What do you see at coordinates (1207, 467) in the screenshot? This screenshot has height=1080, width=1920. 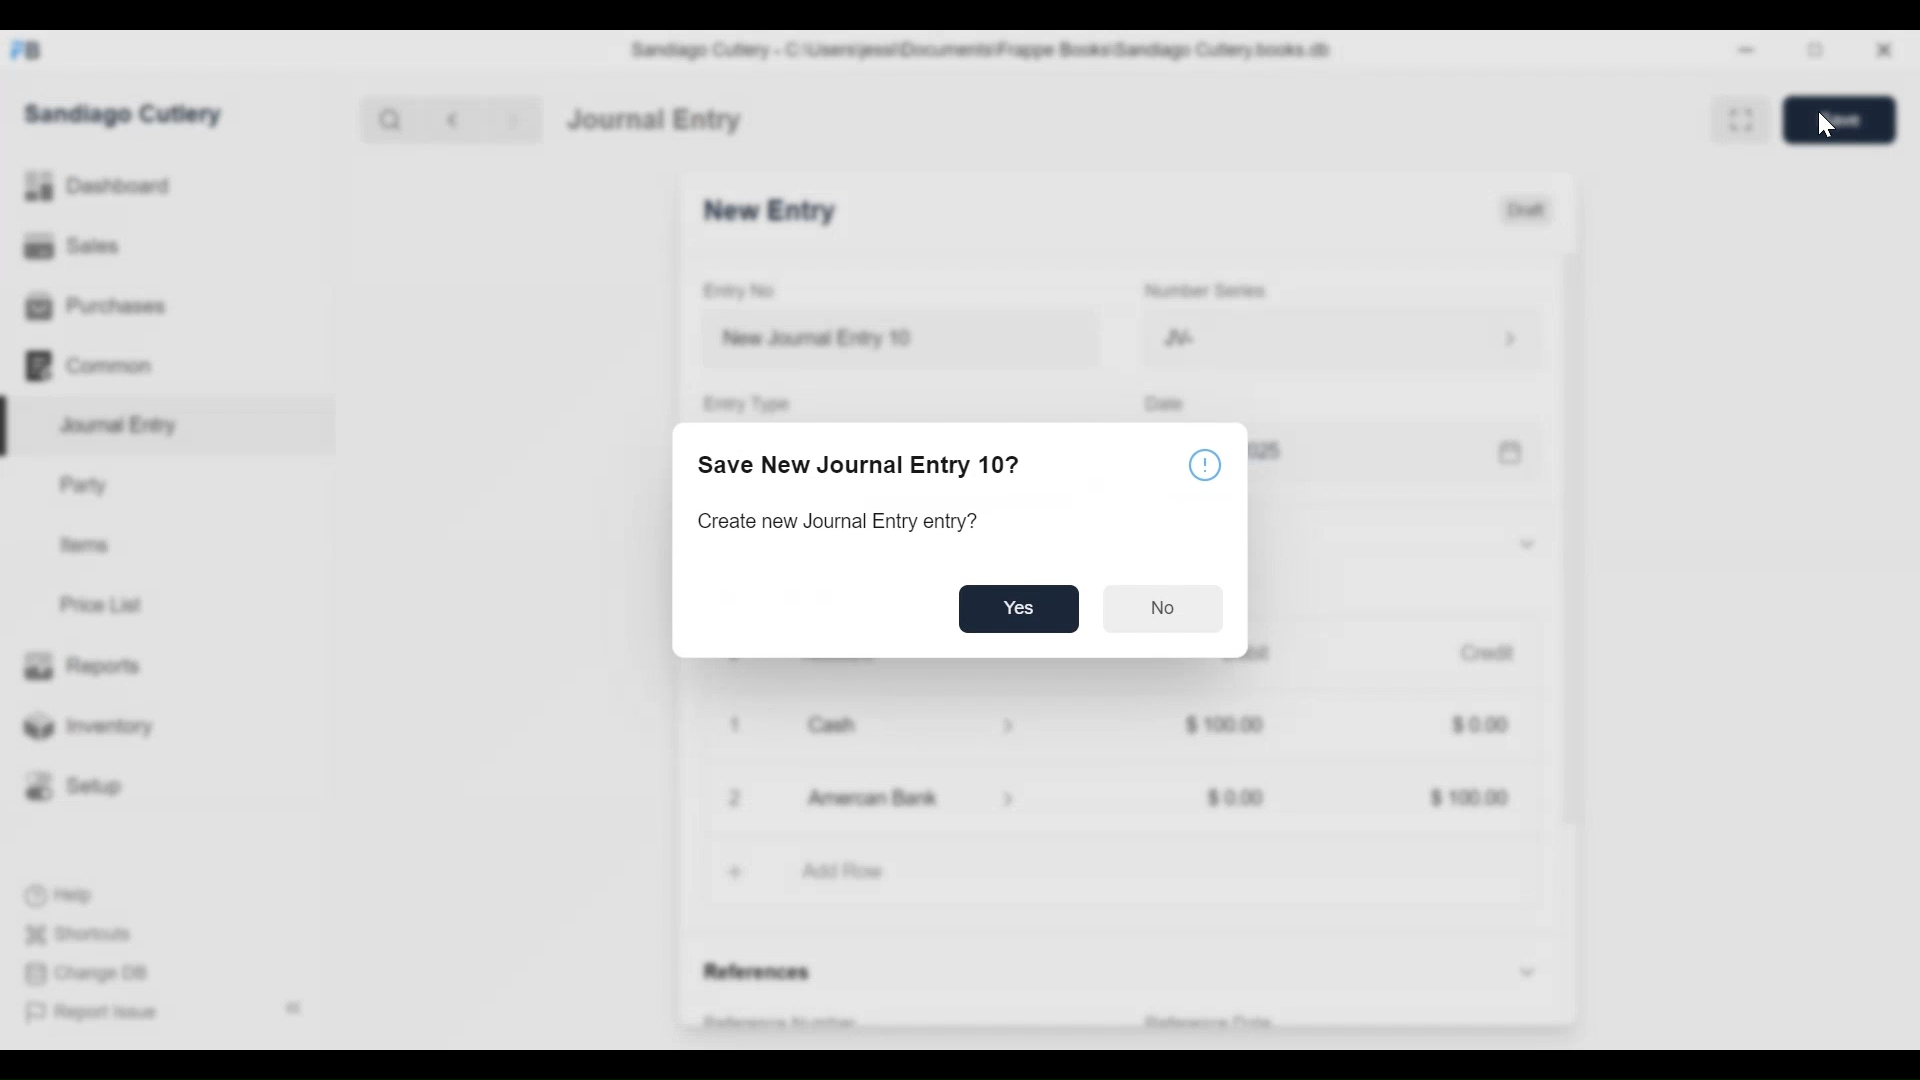 I see `information` at bounding box center [1207, 467].